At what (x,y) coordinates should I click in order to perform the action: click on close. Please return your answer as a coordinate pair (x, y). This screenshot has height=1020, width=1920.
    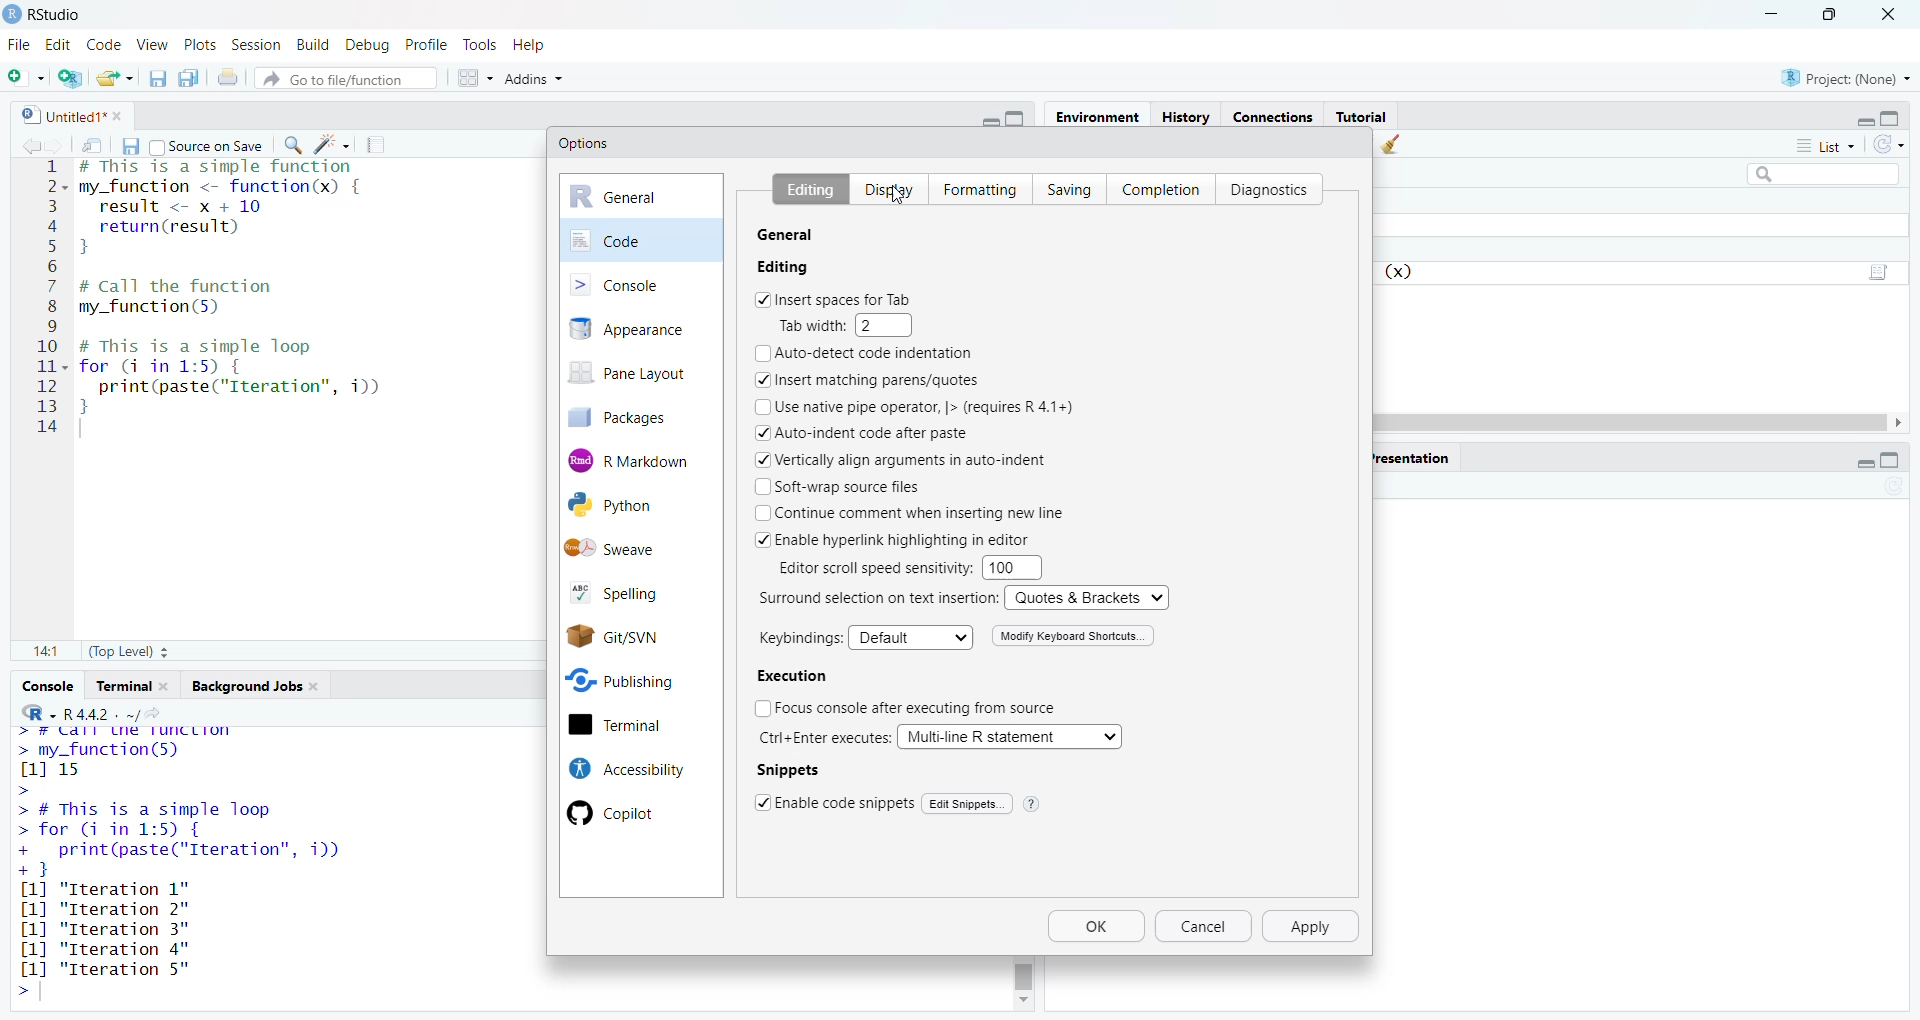
    Looking at the image, I should click on (1894, 12).